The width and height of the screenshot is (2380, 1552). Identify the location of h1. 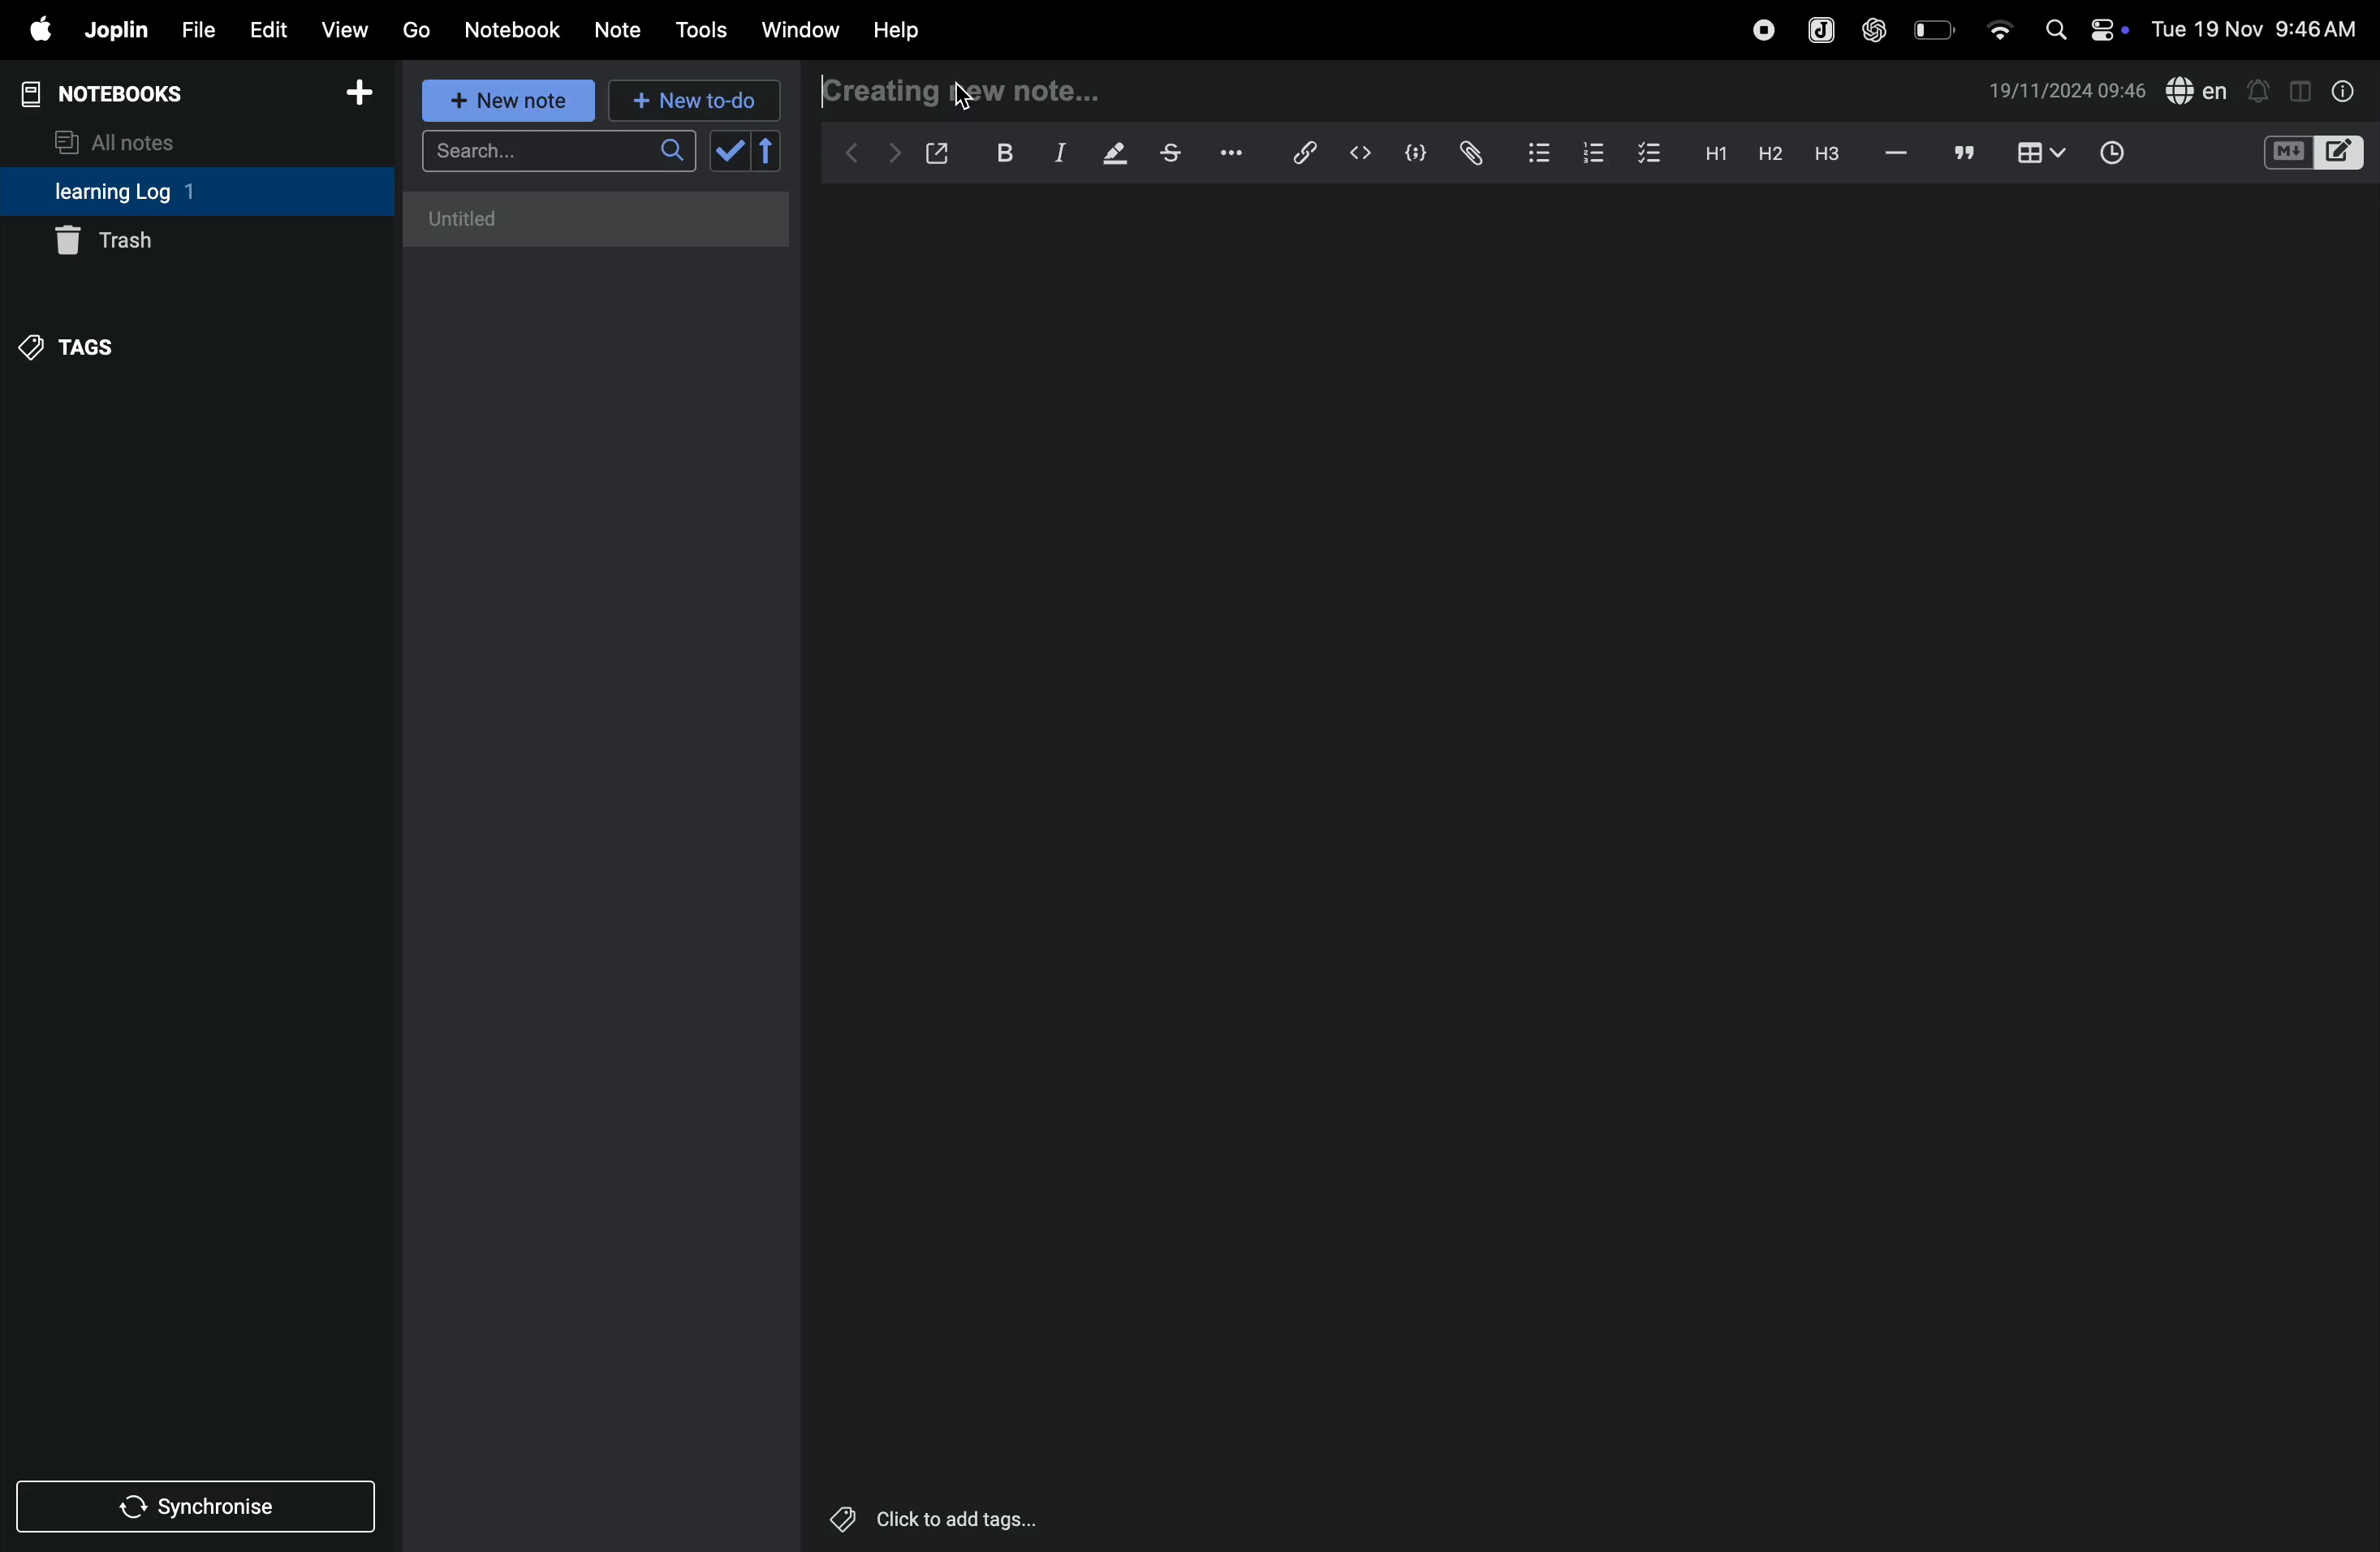
(1710, 153).